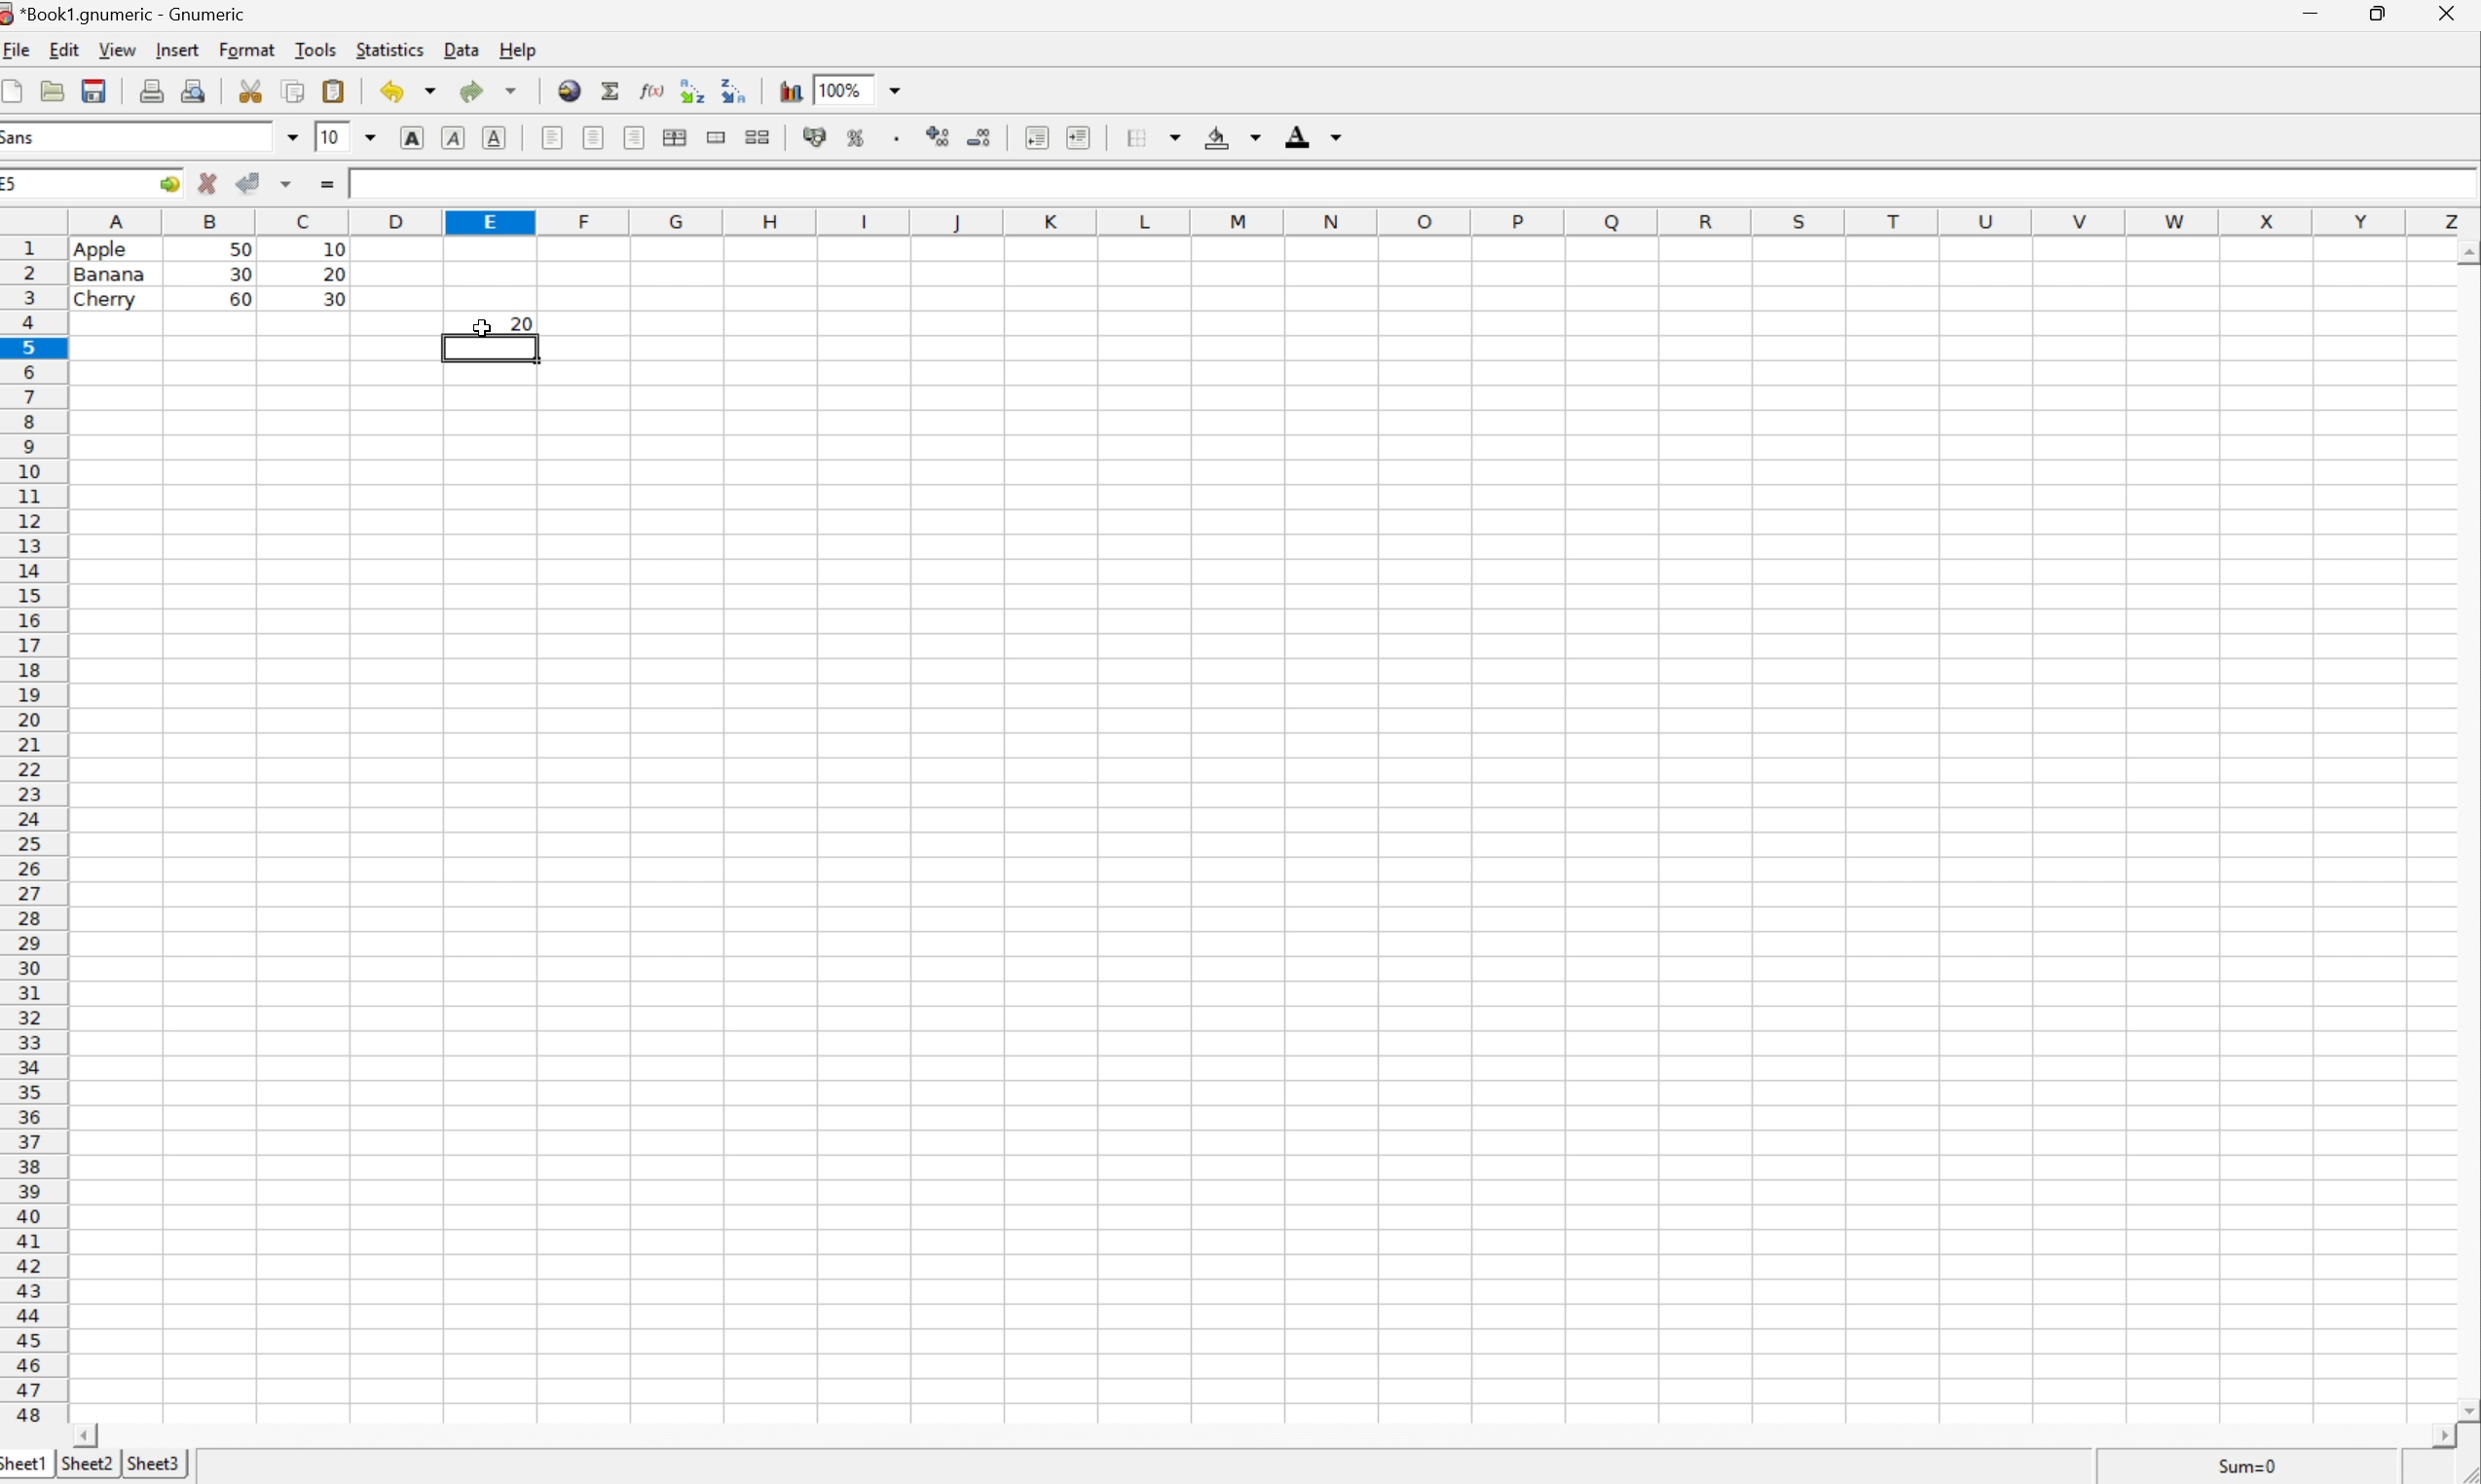 The height and width of the screenshot is (1484, 2481). Describe the element at coordinates (548, 137) in the screenshot. I see `align left` at that location.